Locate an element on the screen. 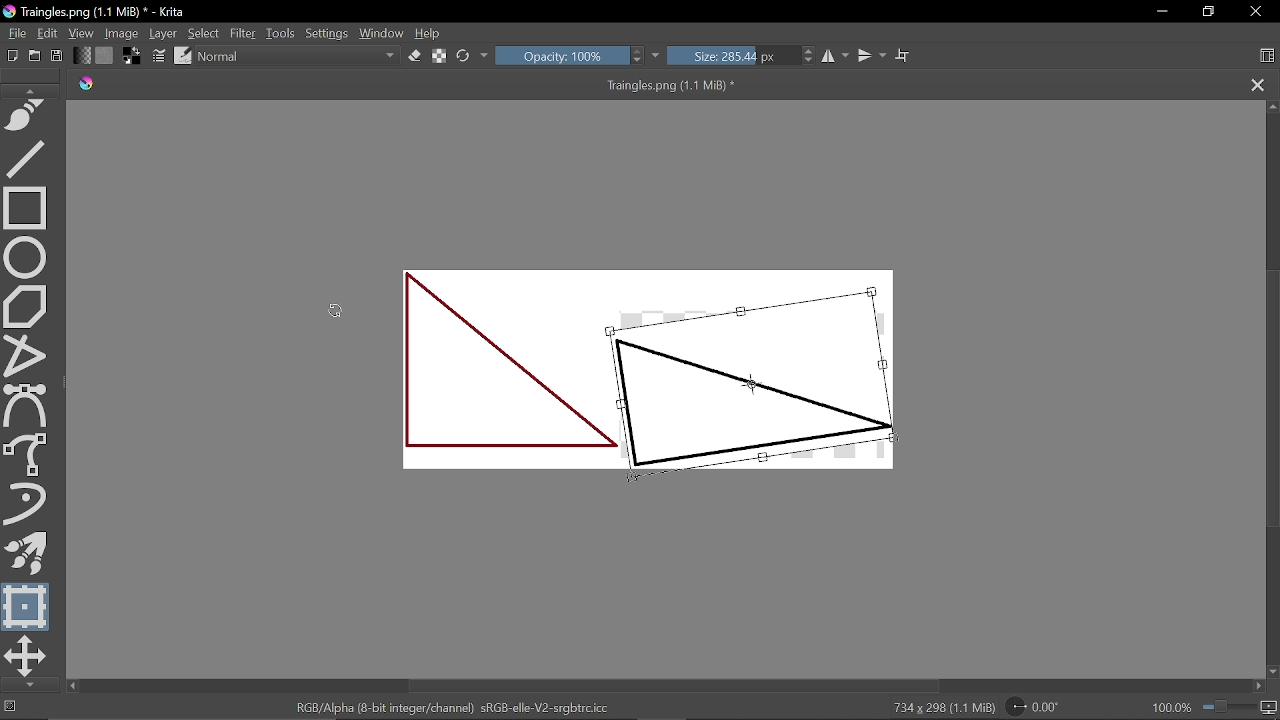 The height and width of the screenshot is (720, 1280). Restore down is located at coordinates (1206, 13).